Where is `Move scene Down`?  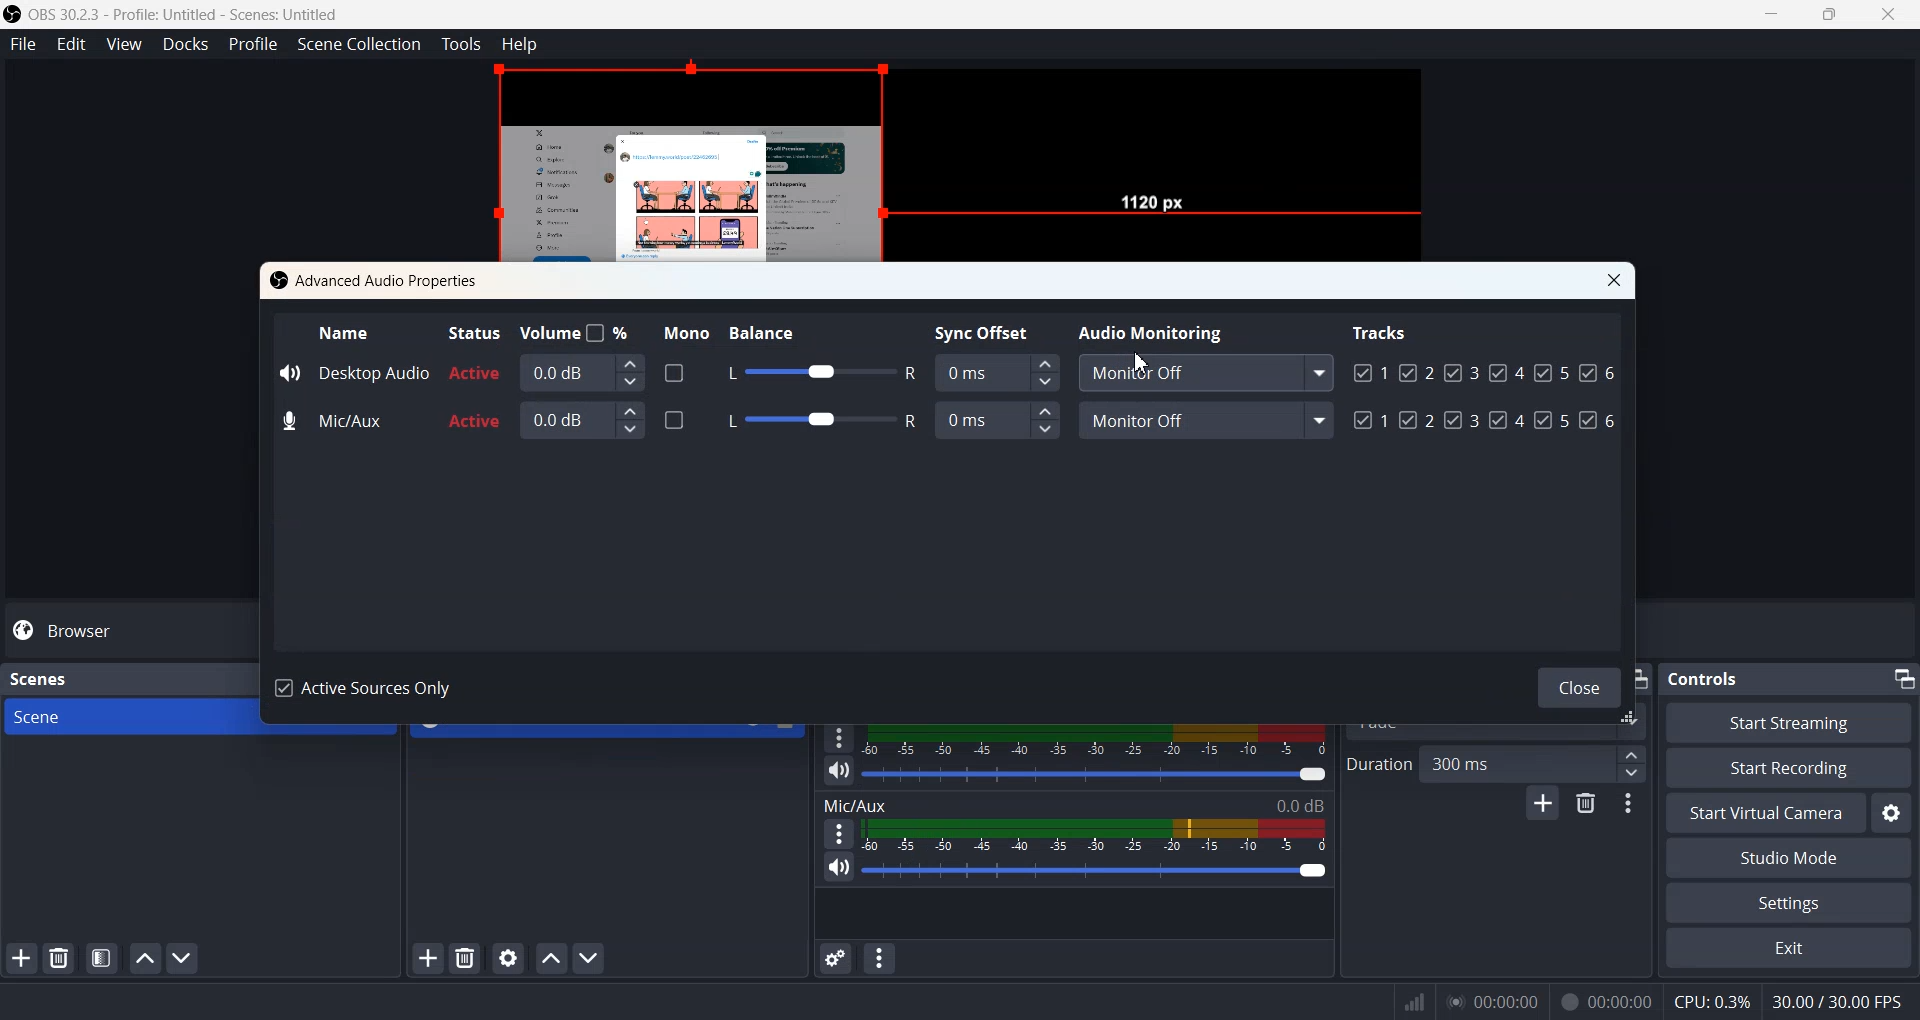
Move scene Down is located at coordinates (184, 959).